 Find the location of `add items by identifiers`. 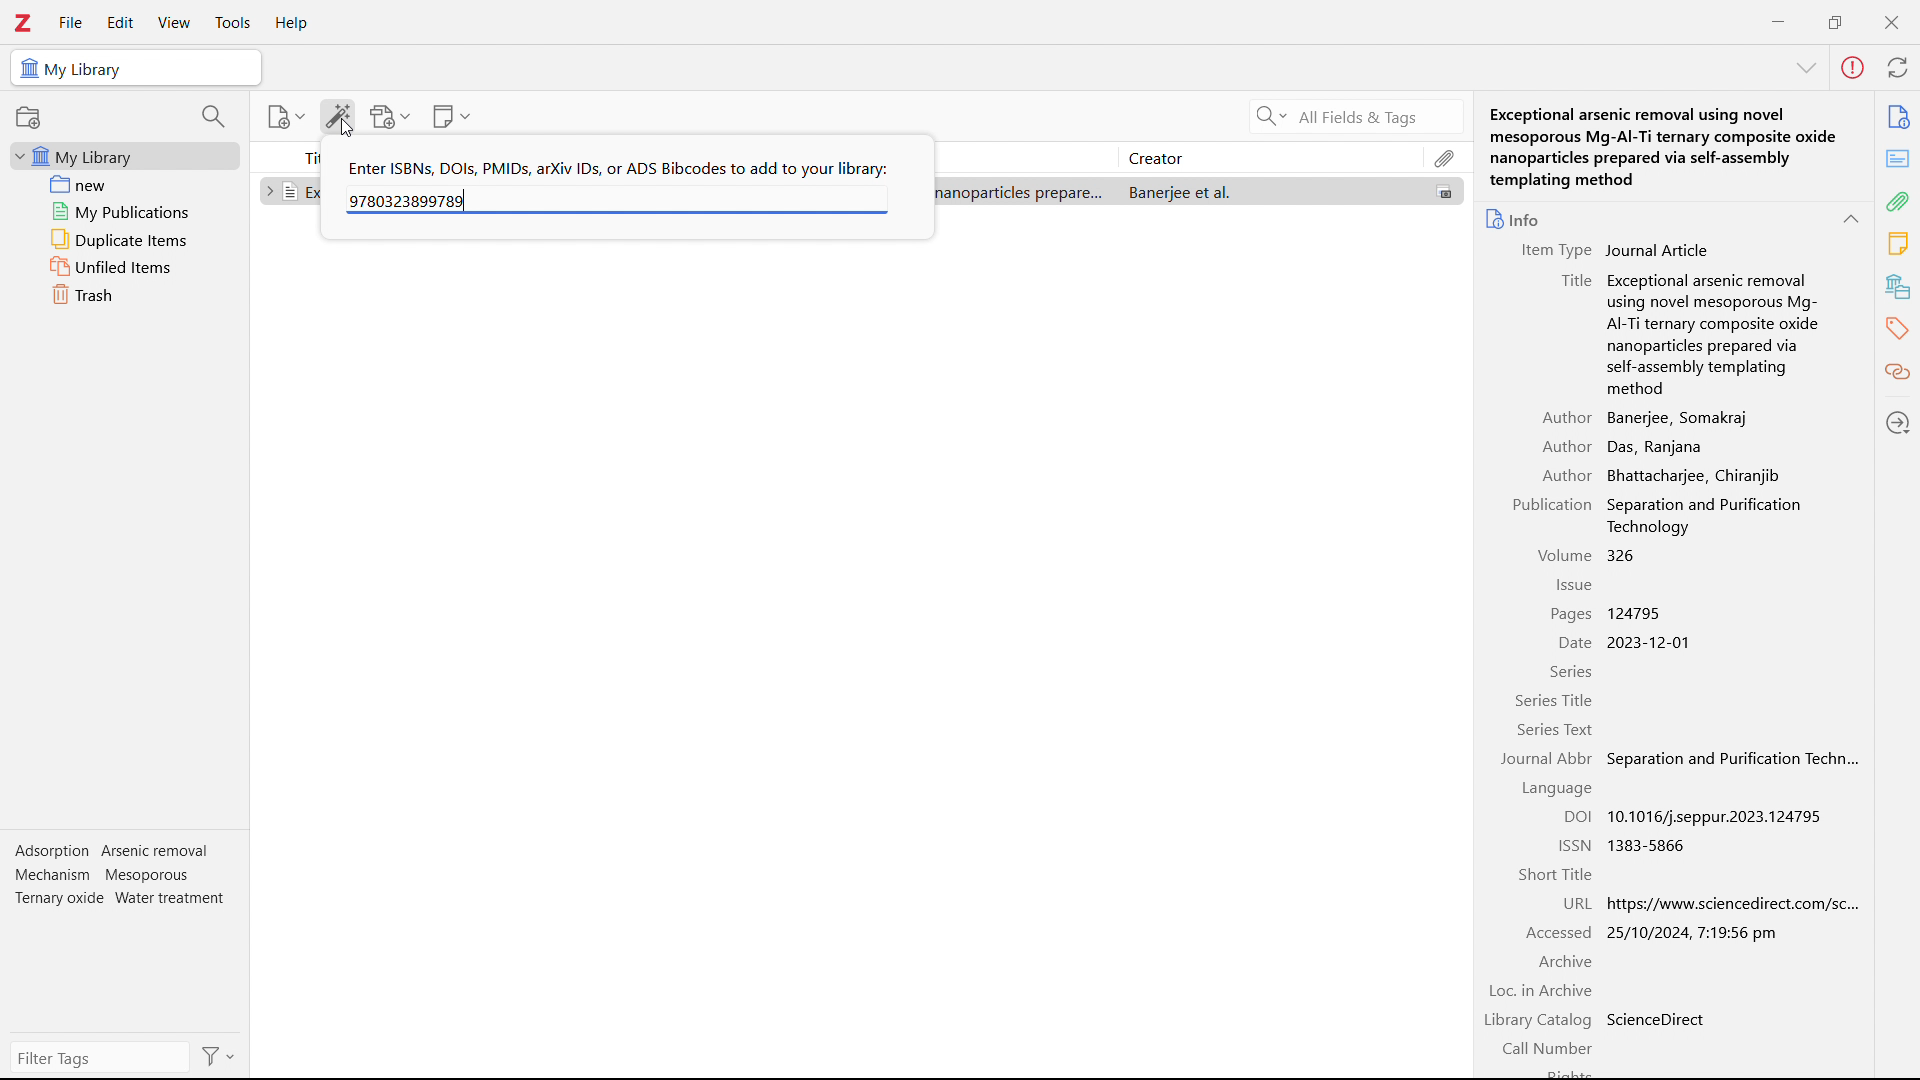

add items by identifiers is located at coordinates (338, 116).